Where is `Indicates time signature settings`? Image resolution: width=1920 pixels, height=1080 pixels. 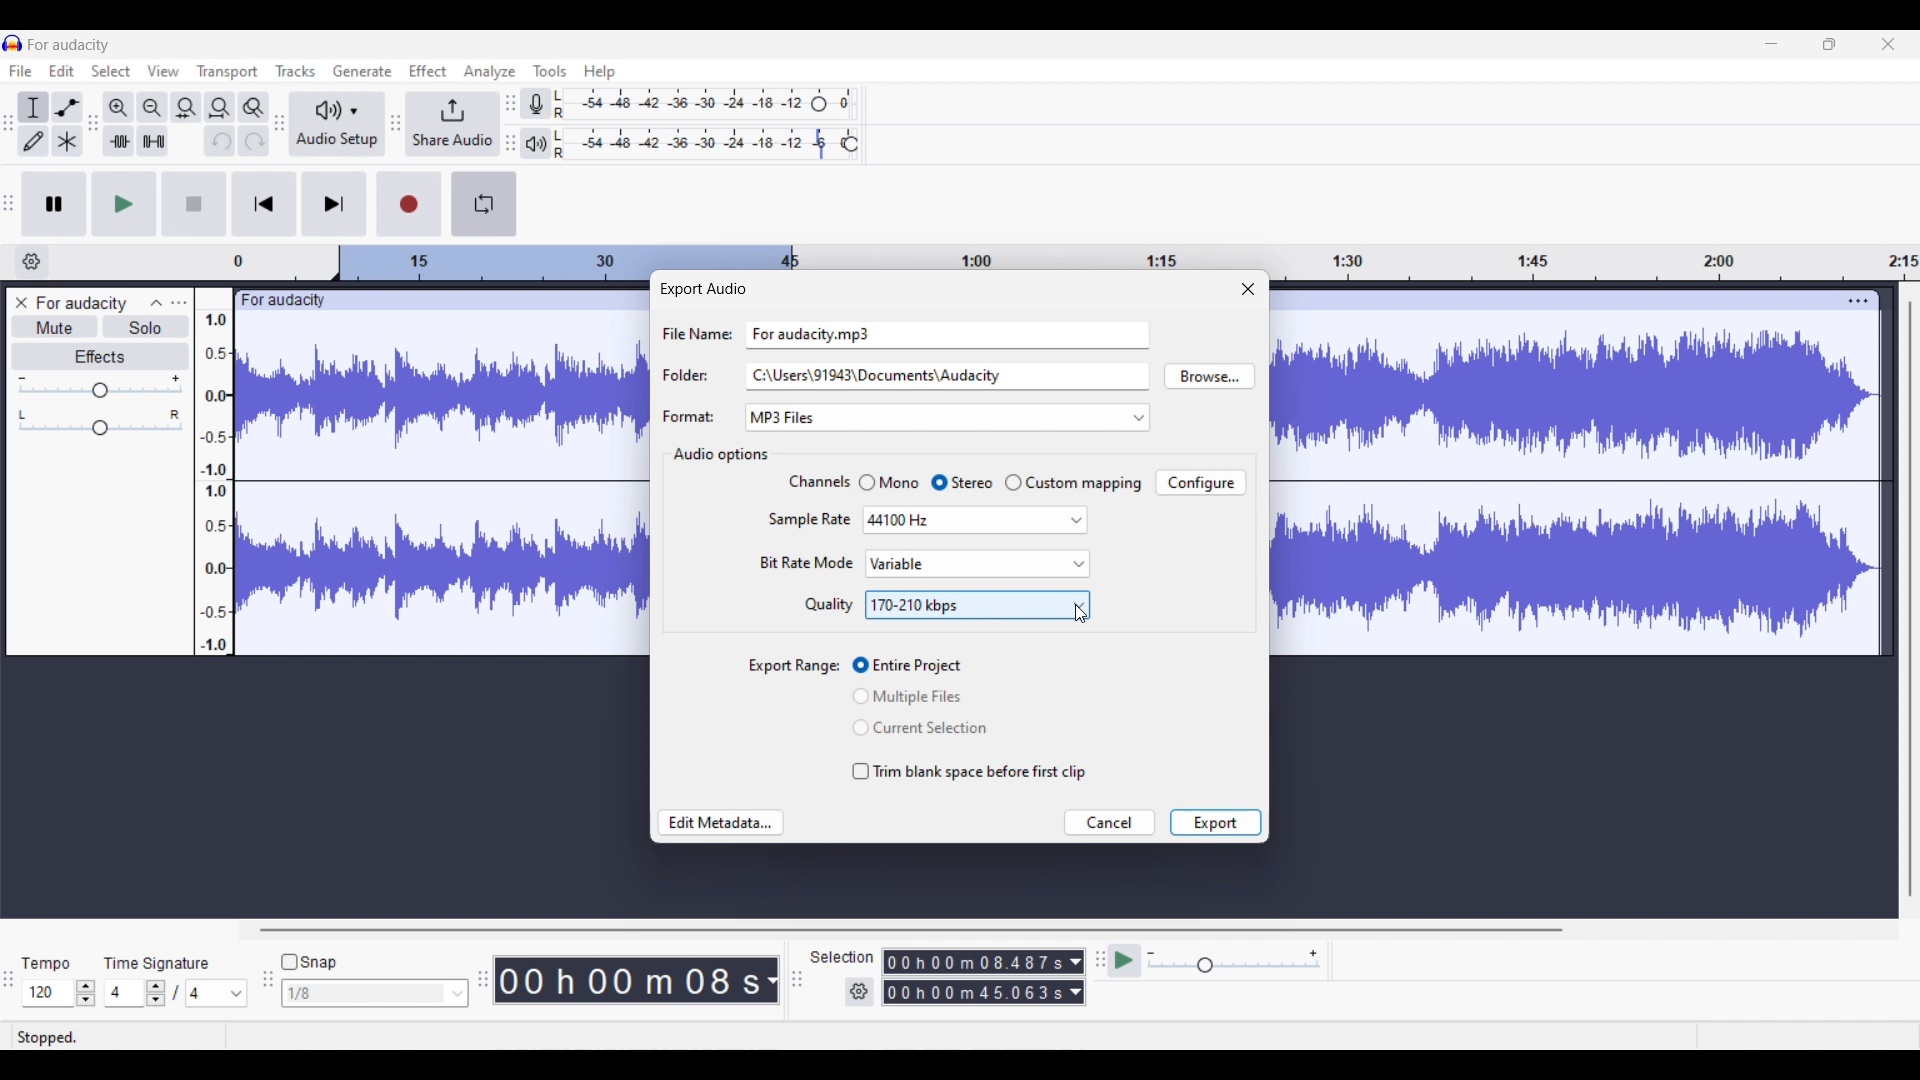
Indicates time signature settings is located at coordinates (157, 963).